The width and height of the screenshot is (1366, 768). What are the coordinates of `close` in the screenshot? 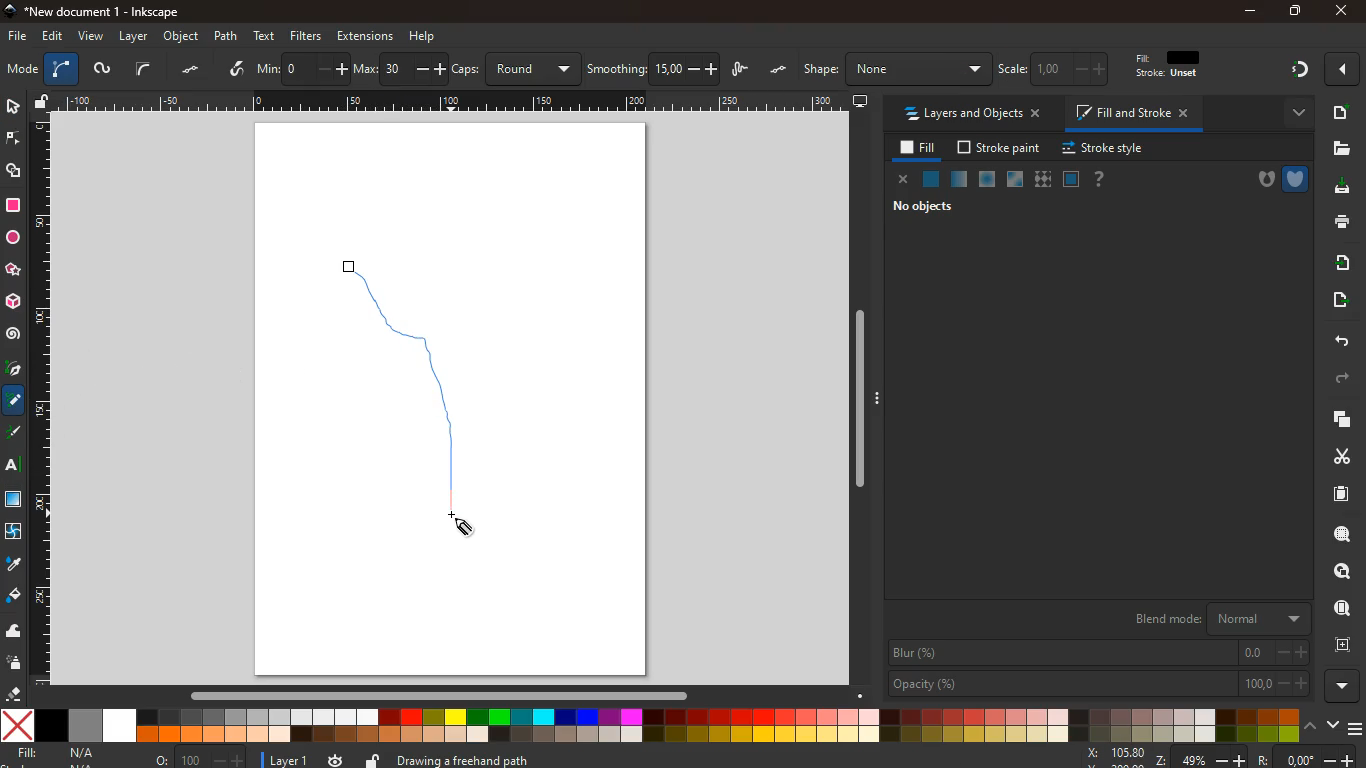 It's located at (900, 179).